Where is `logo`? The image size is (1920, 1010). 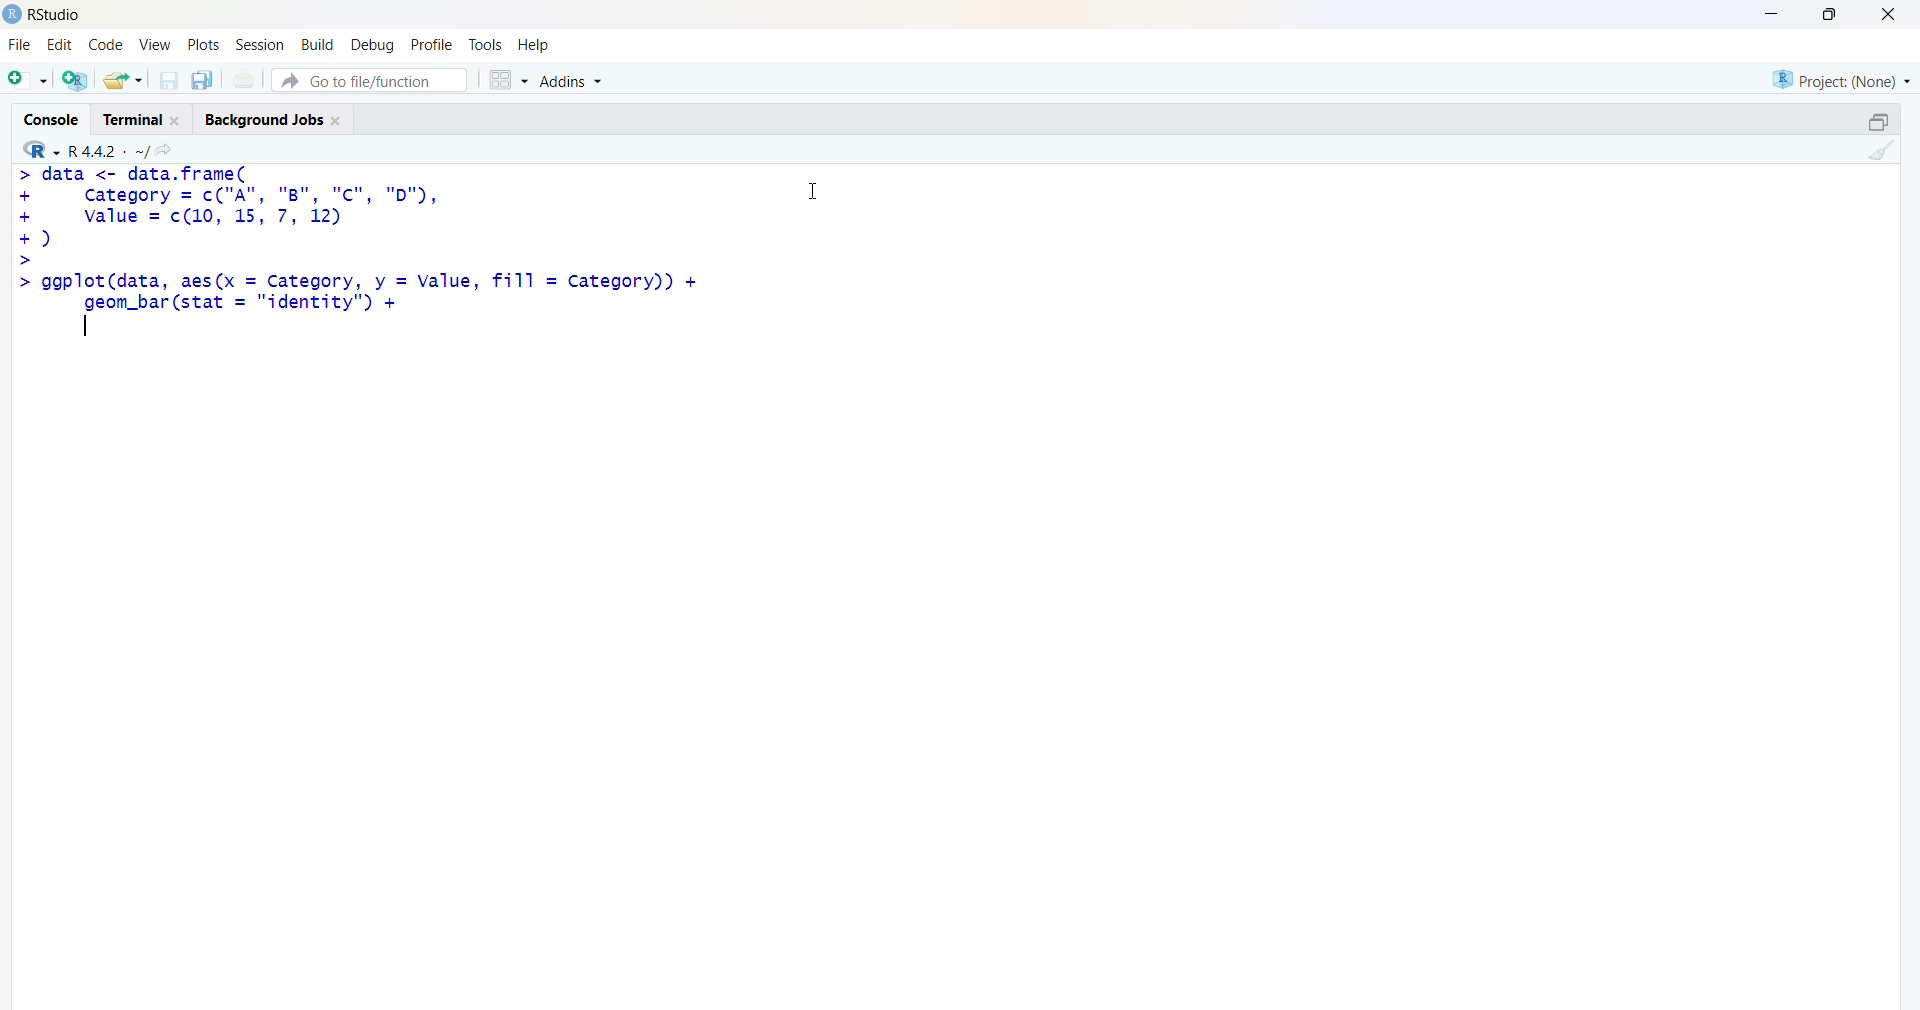 logo is located at coordinates (13, 14).